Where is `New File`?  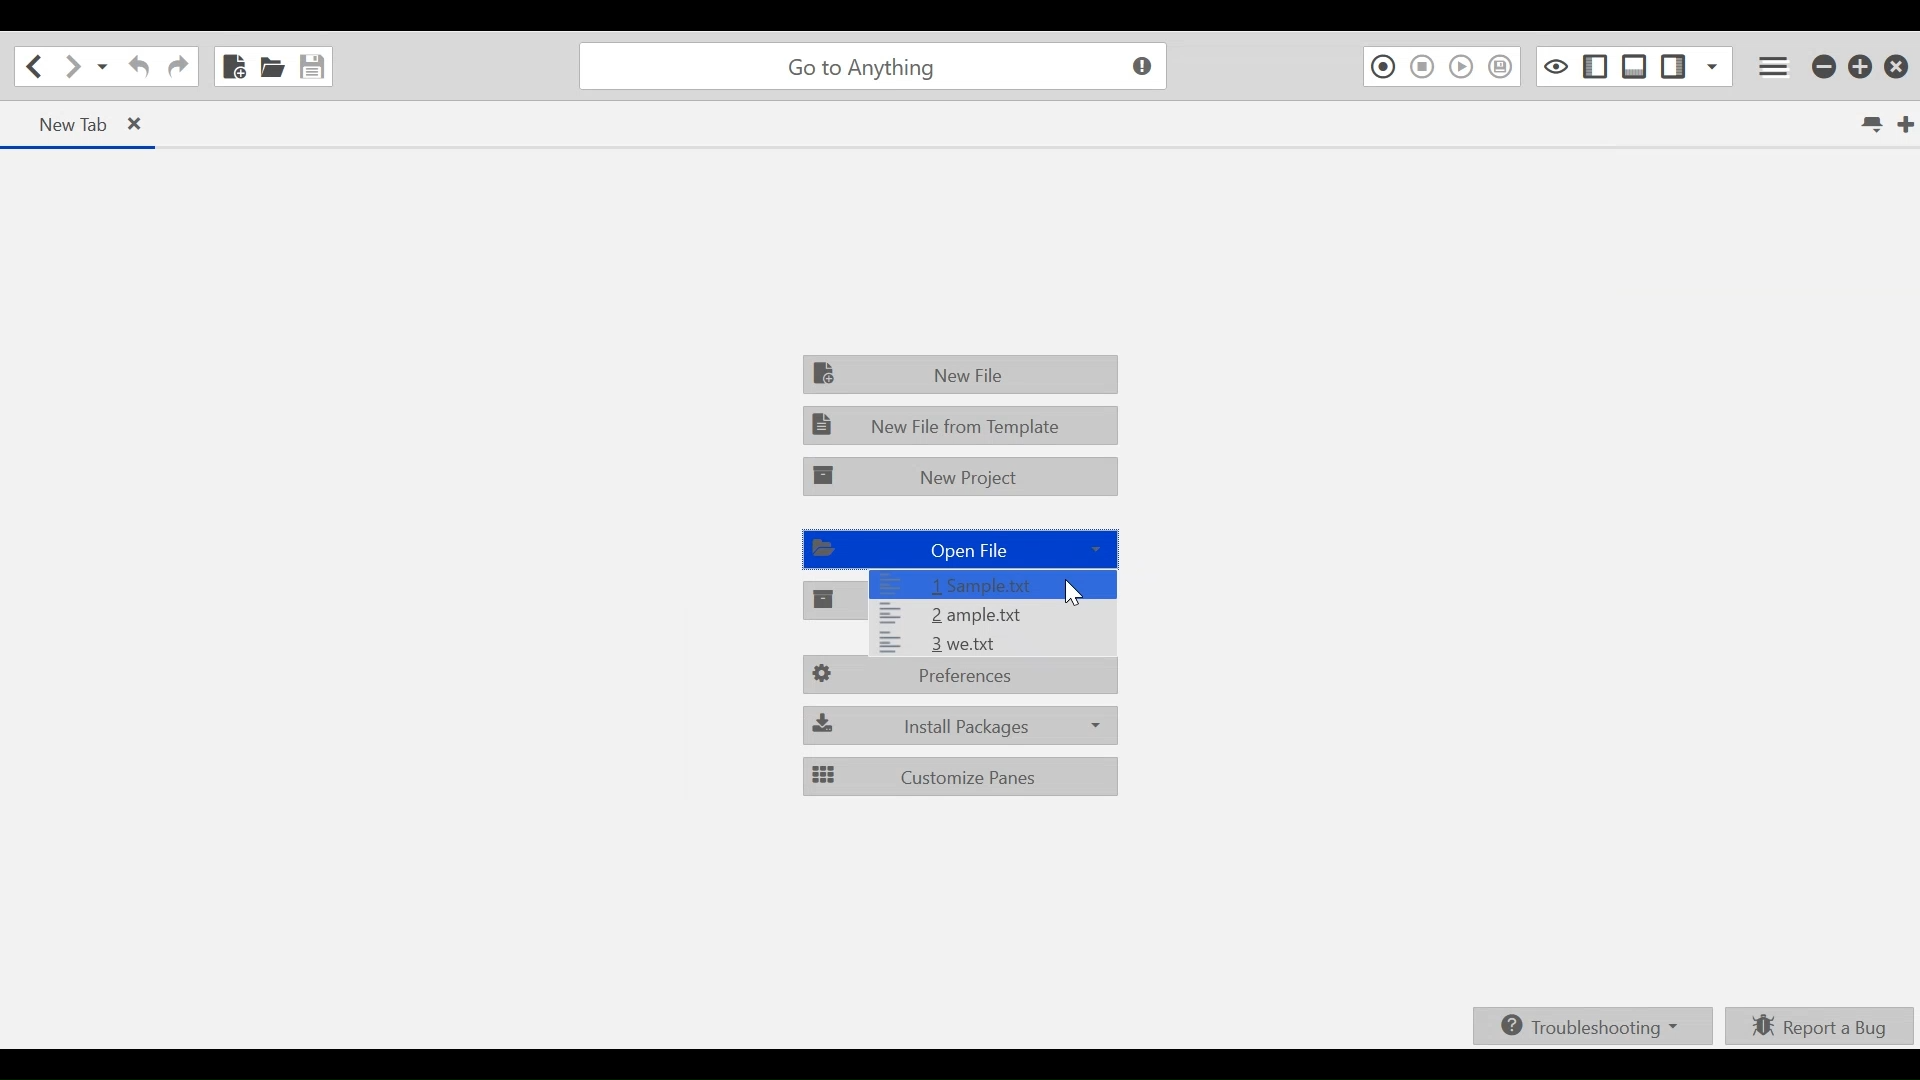
New File is located at coordinates (964, 376).